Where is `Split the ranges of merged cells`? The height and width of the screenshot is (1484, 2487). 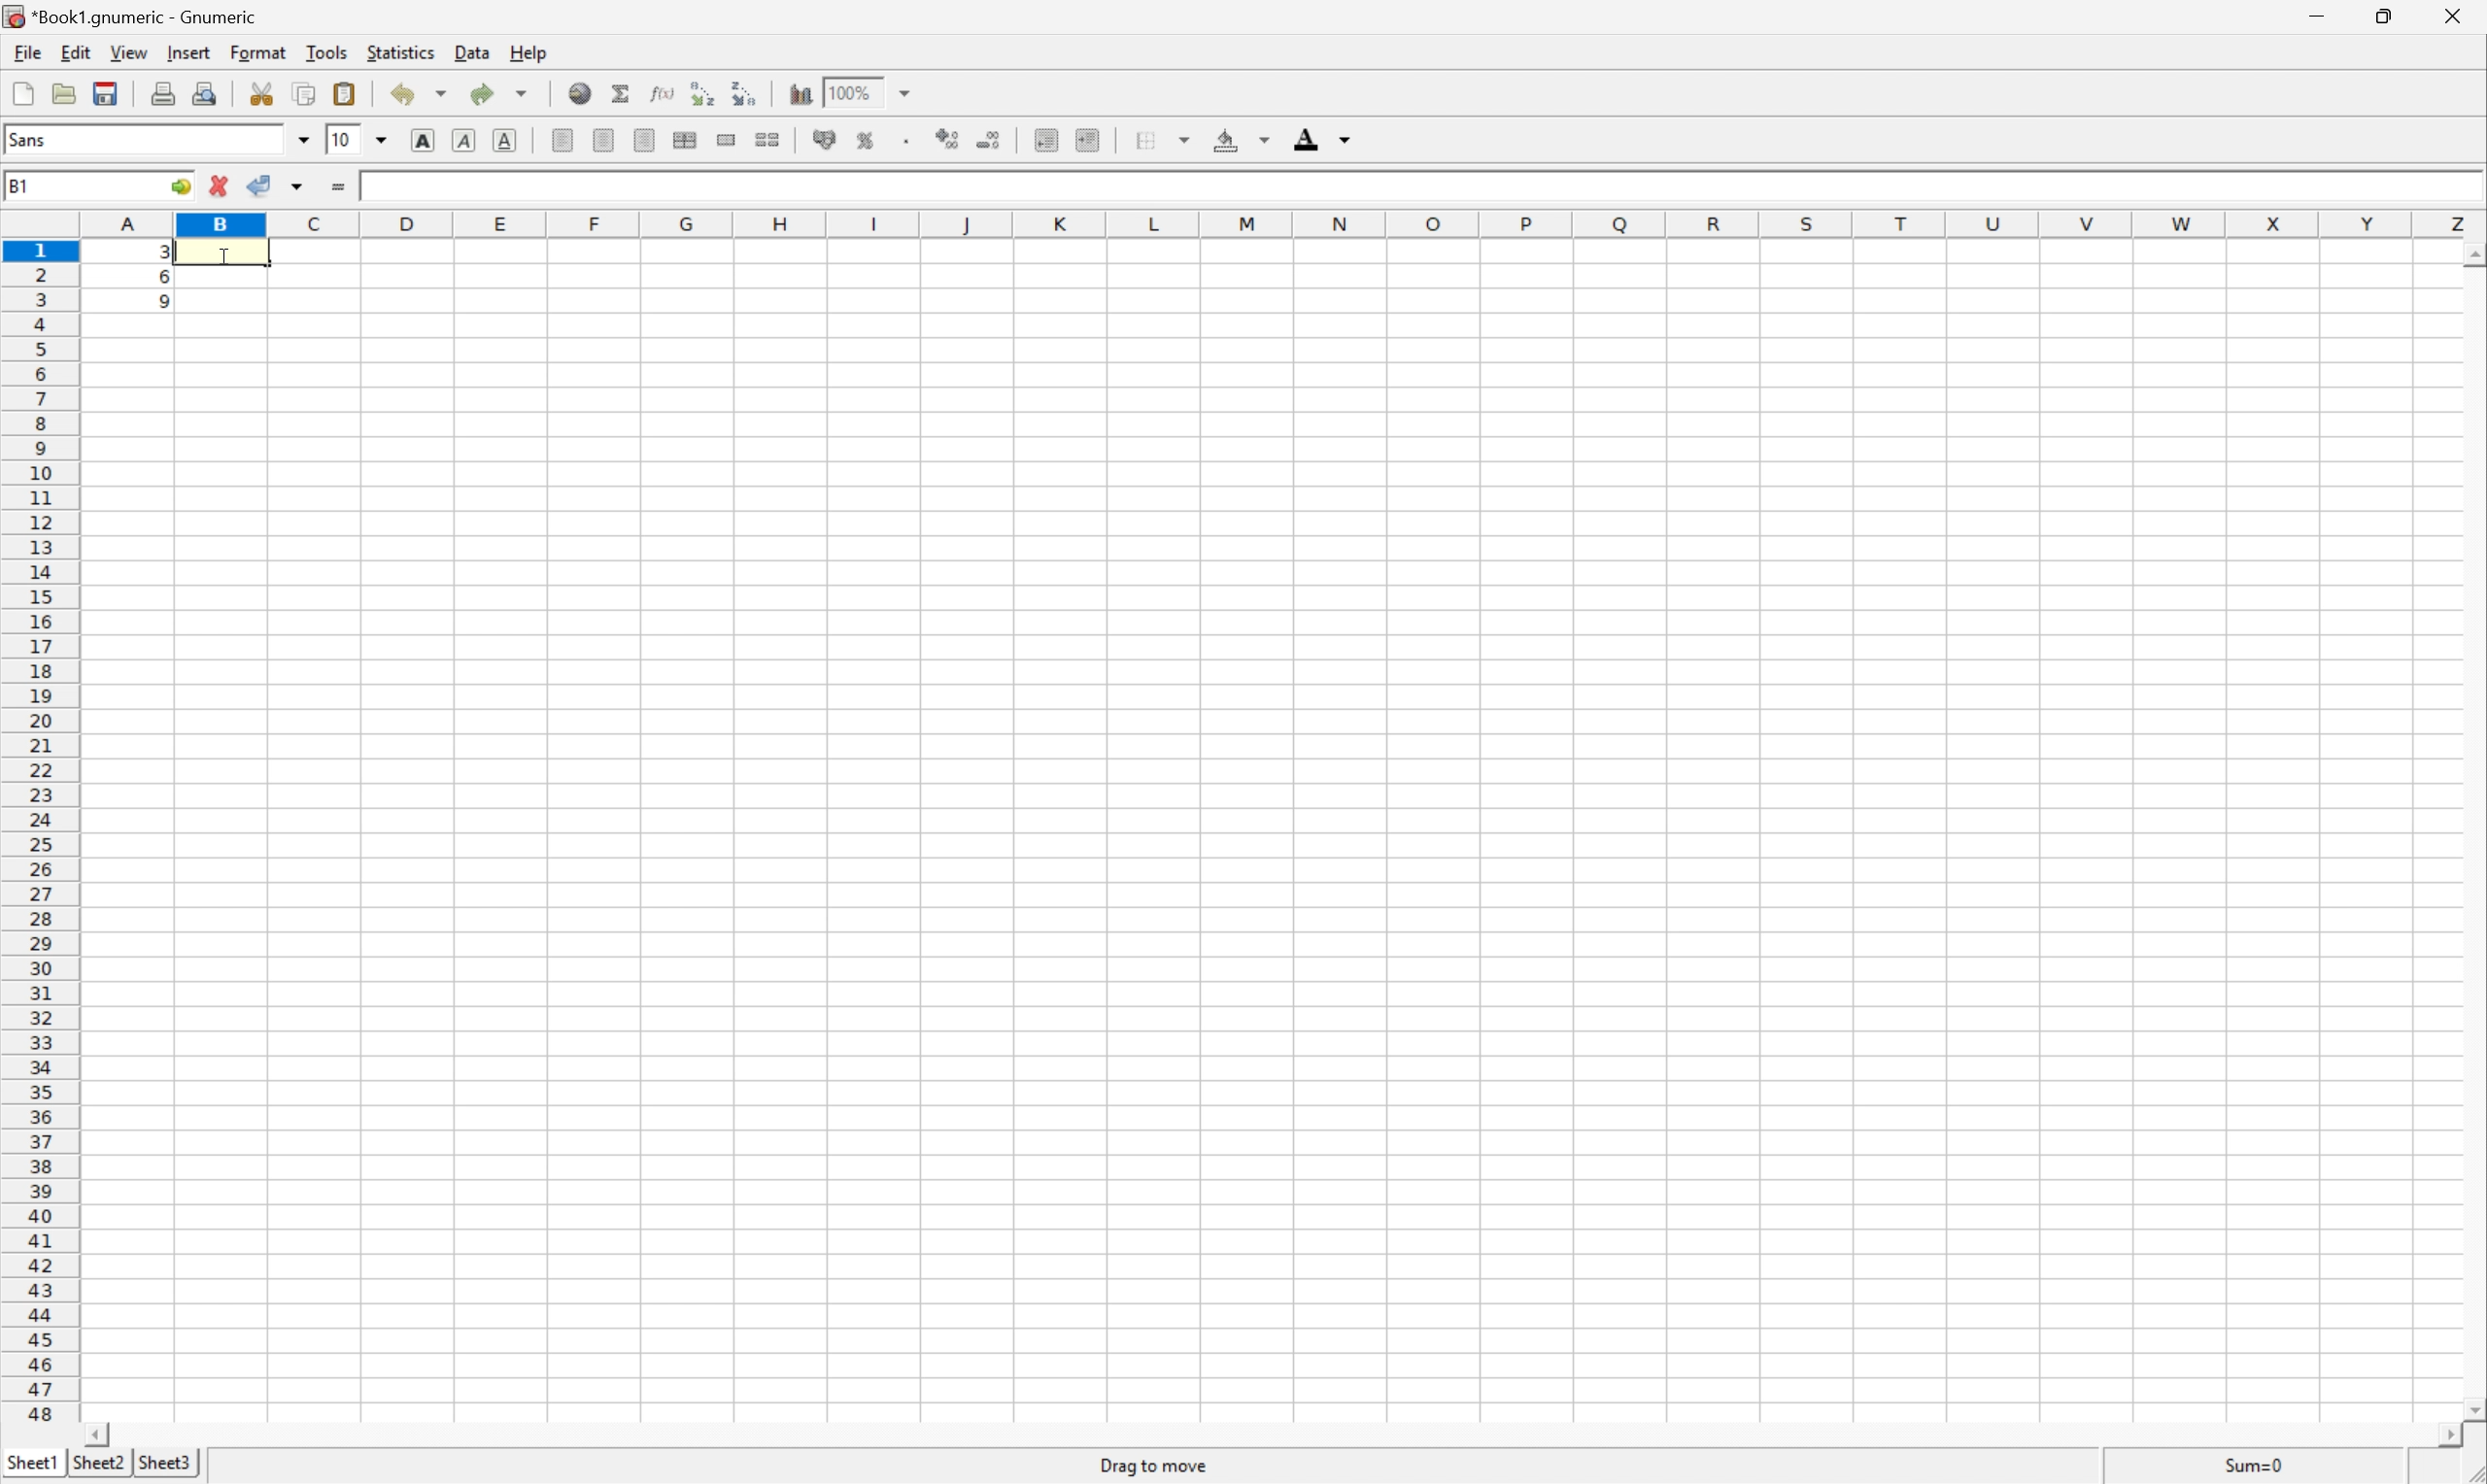
Split the ranges of merged cells is located at coordinates (767, 140).